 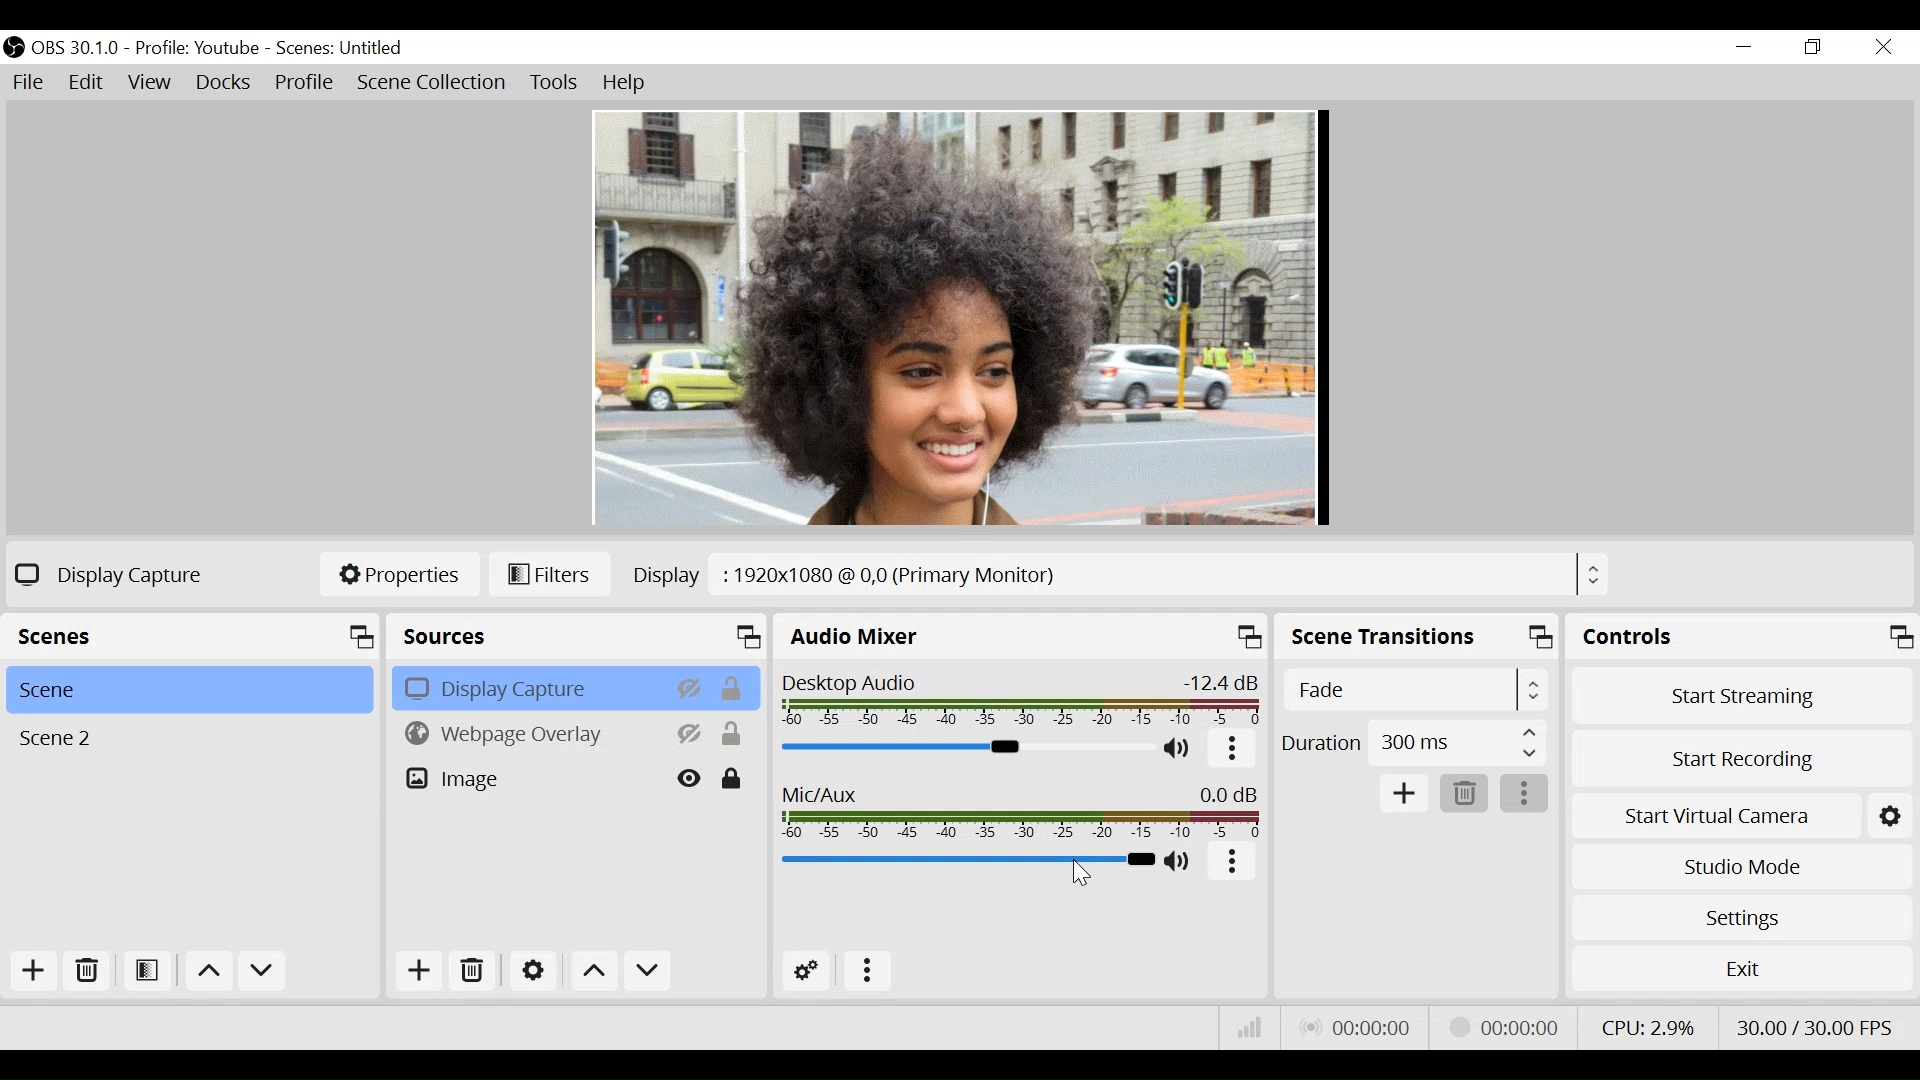 I want to click on Source, so click(x=575, y=637).